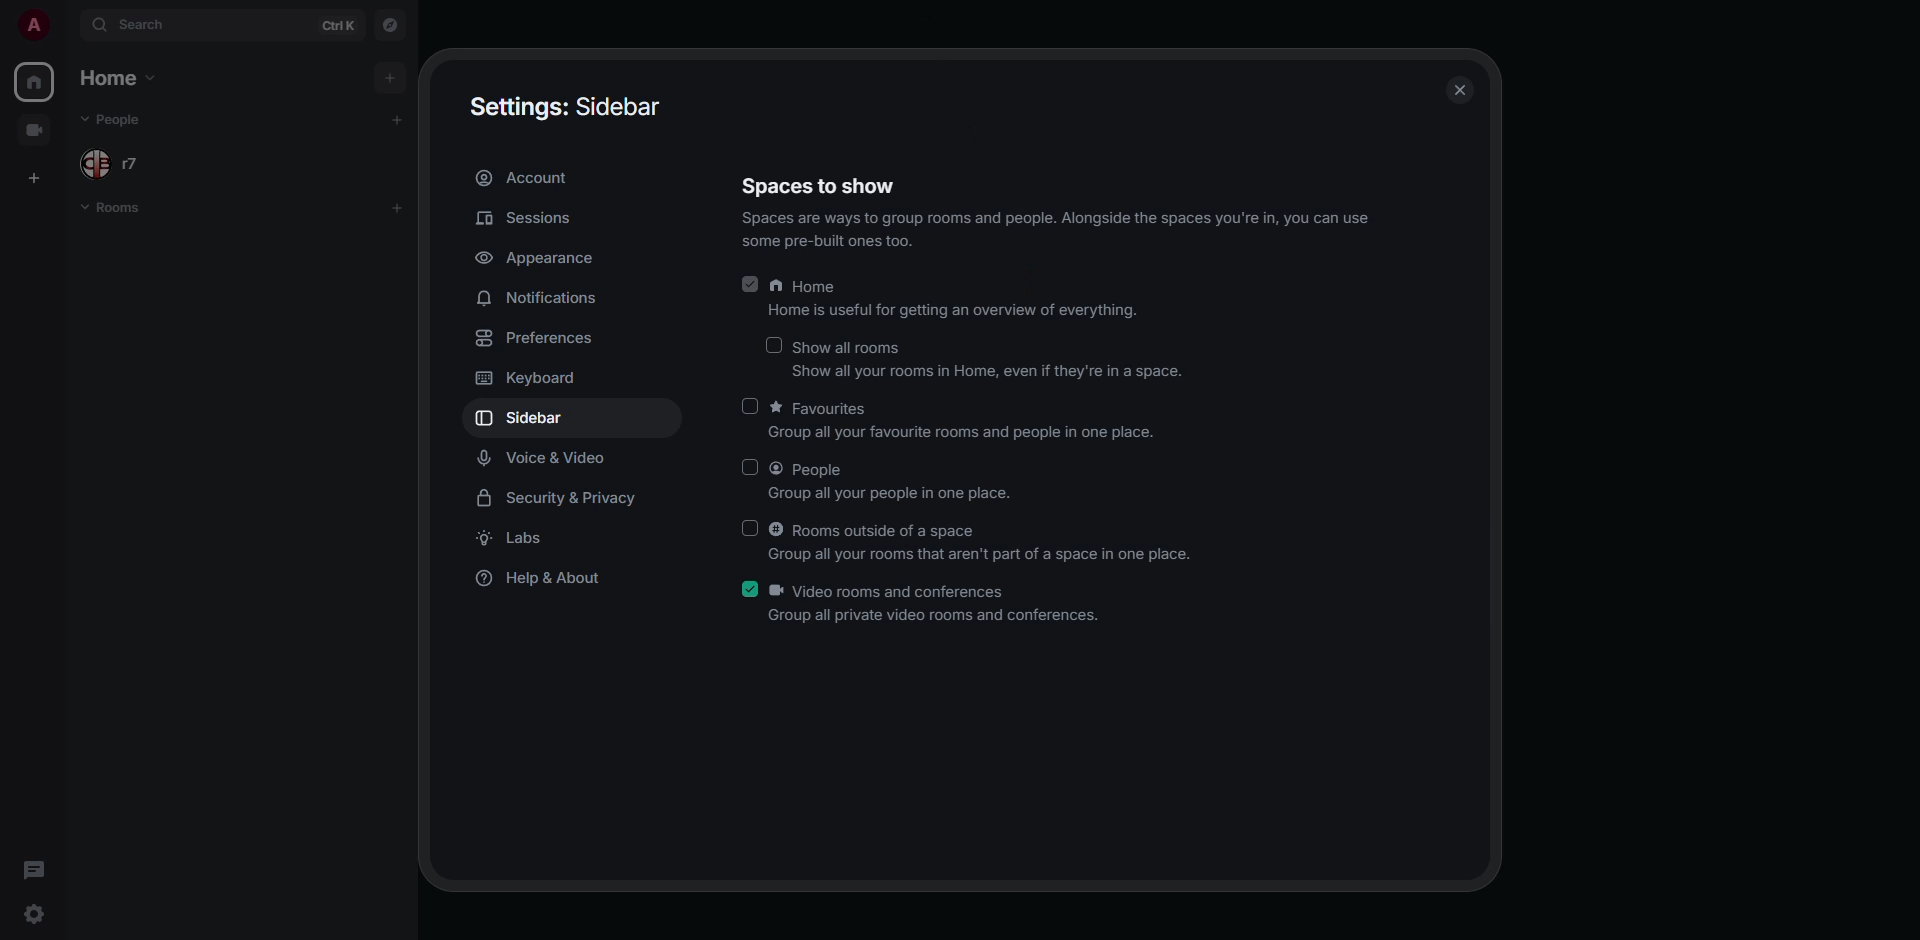  Describe the element at coordinates (396, 118) in the screenshot. I see `add` at that location.